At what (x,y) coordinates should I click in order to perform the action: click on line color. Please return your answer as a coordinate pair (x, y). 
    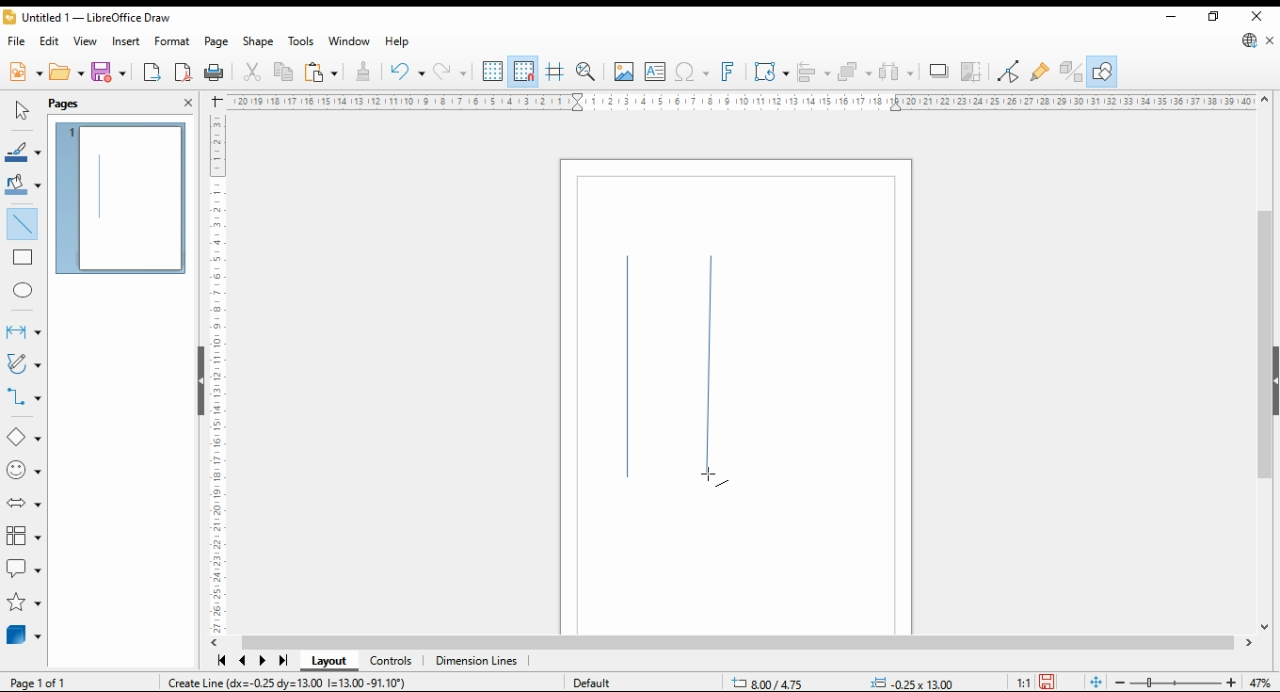
    Looking at the image, I should click on (24, 152).